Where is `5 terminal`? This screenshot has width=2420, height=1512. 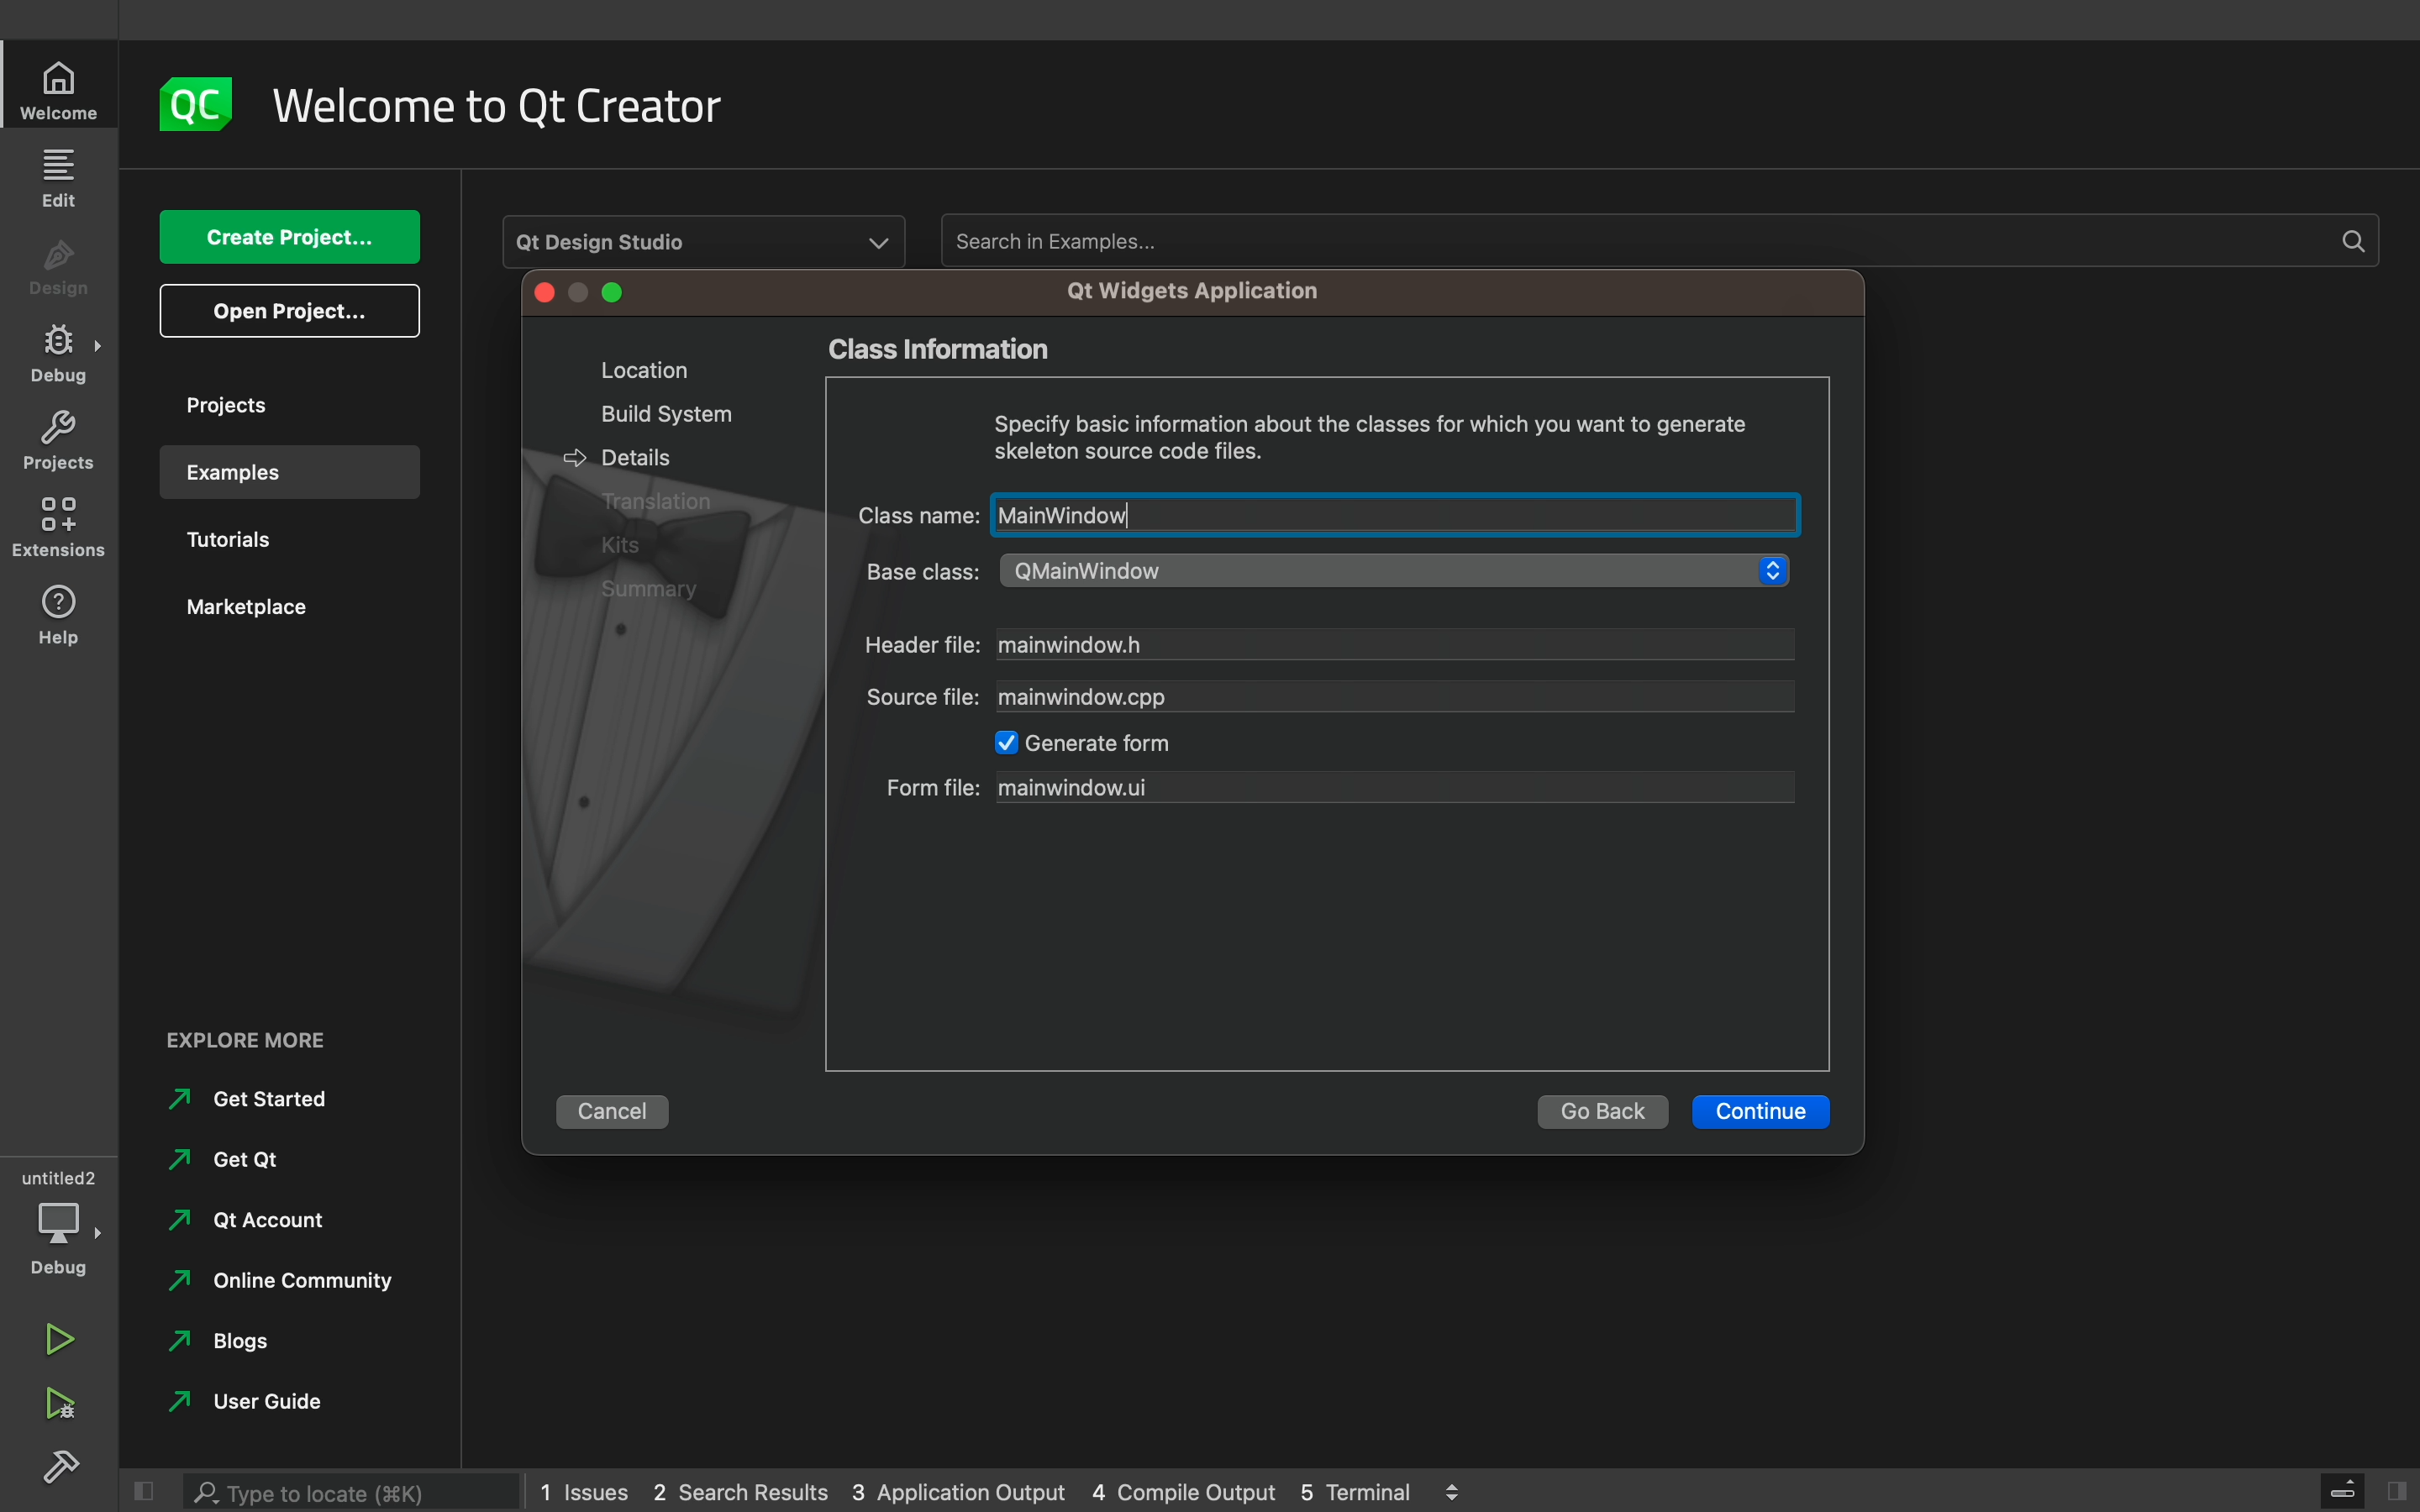 5 terminal is located at coordinates (1365, 1489).